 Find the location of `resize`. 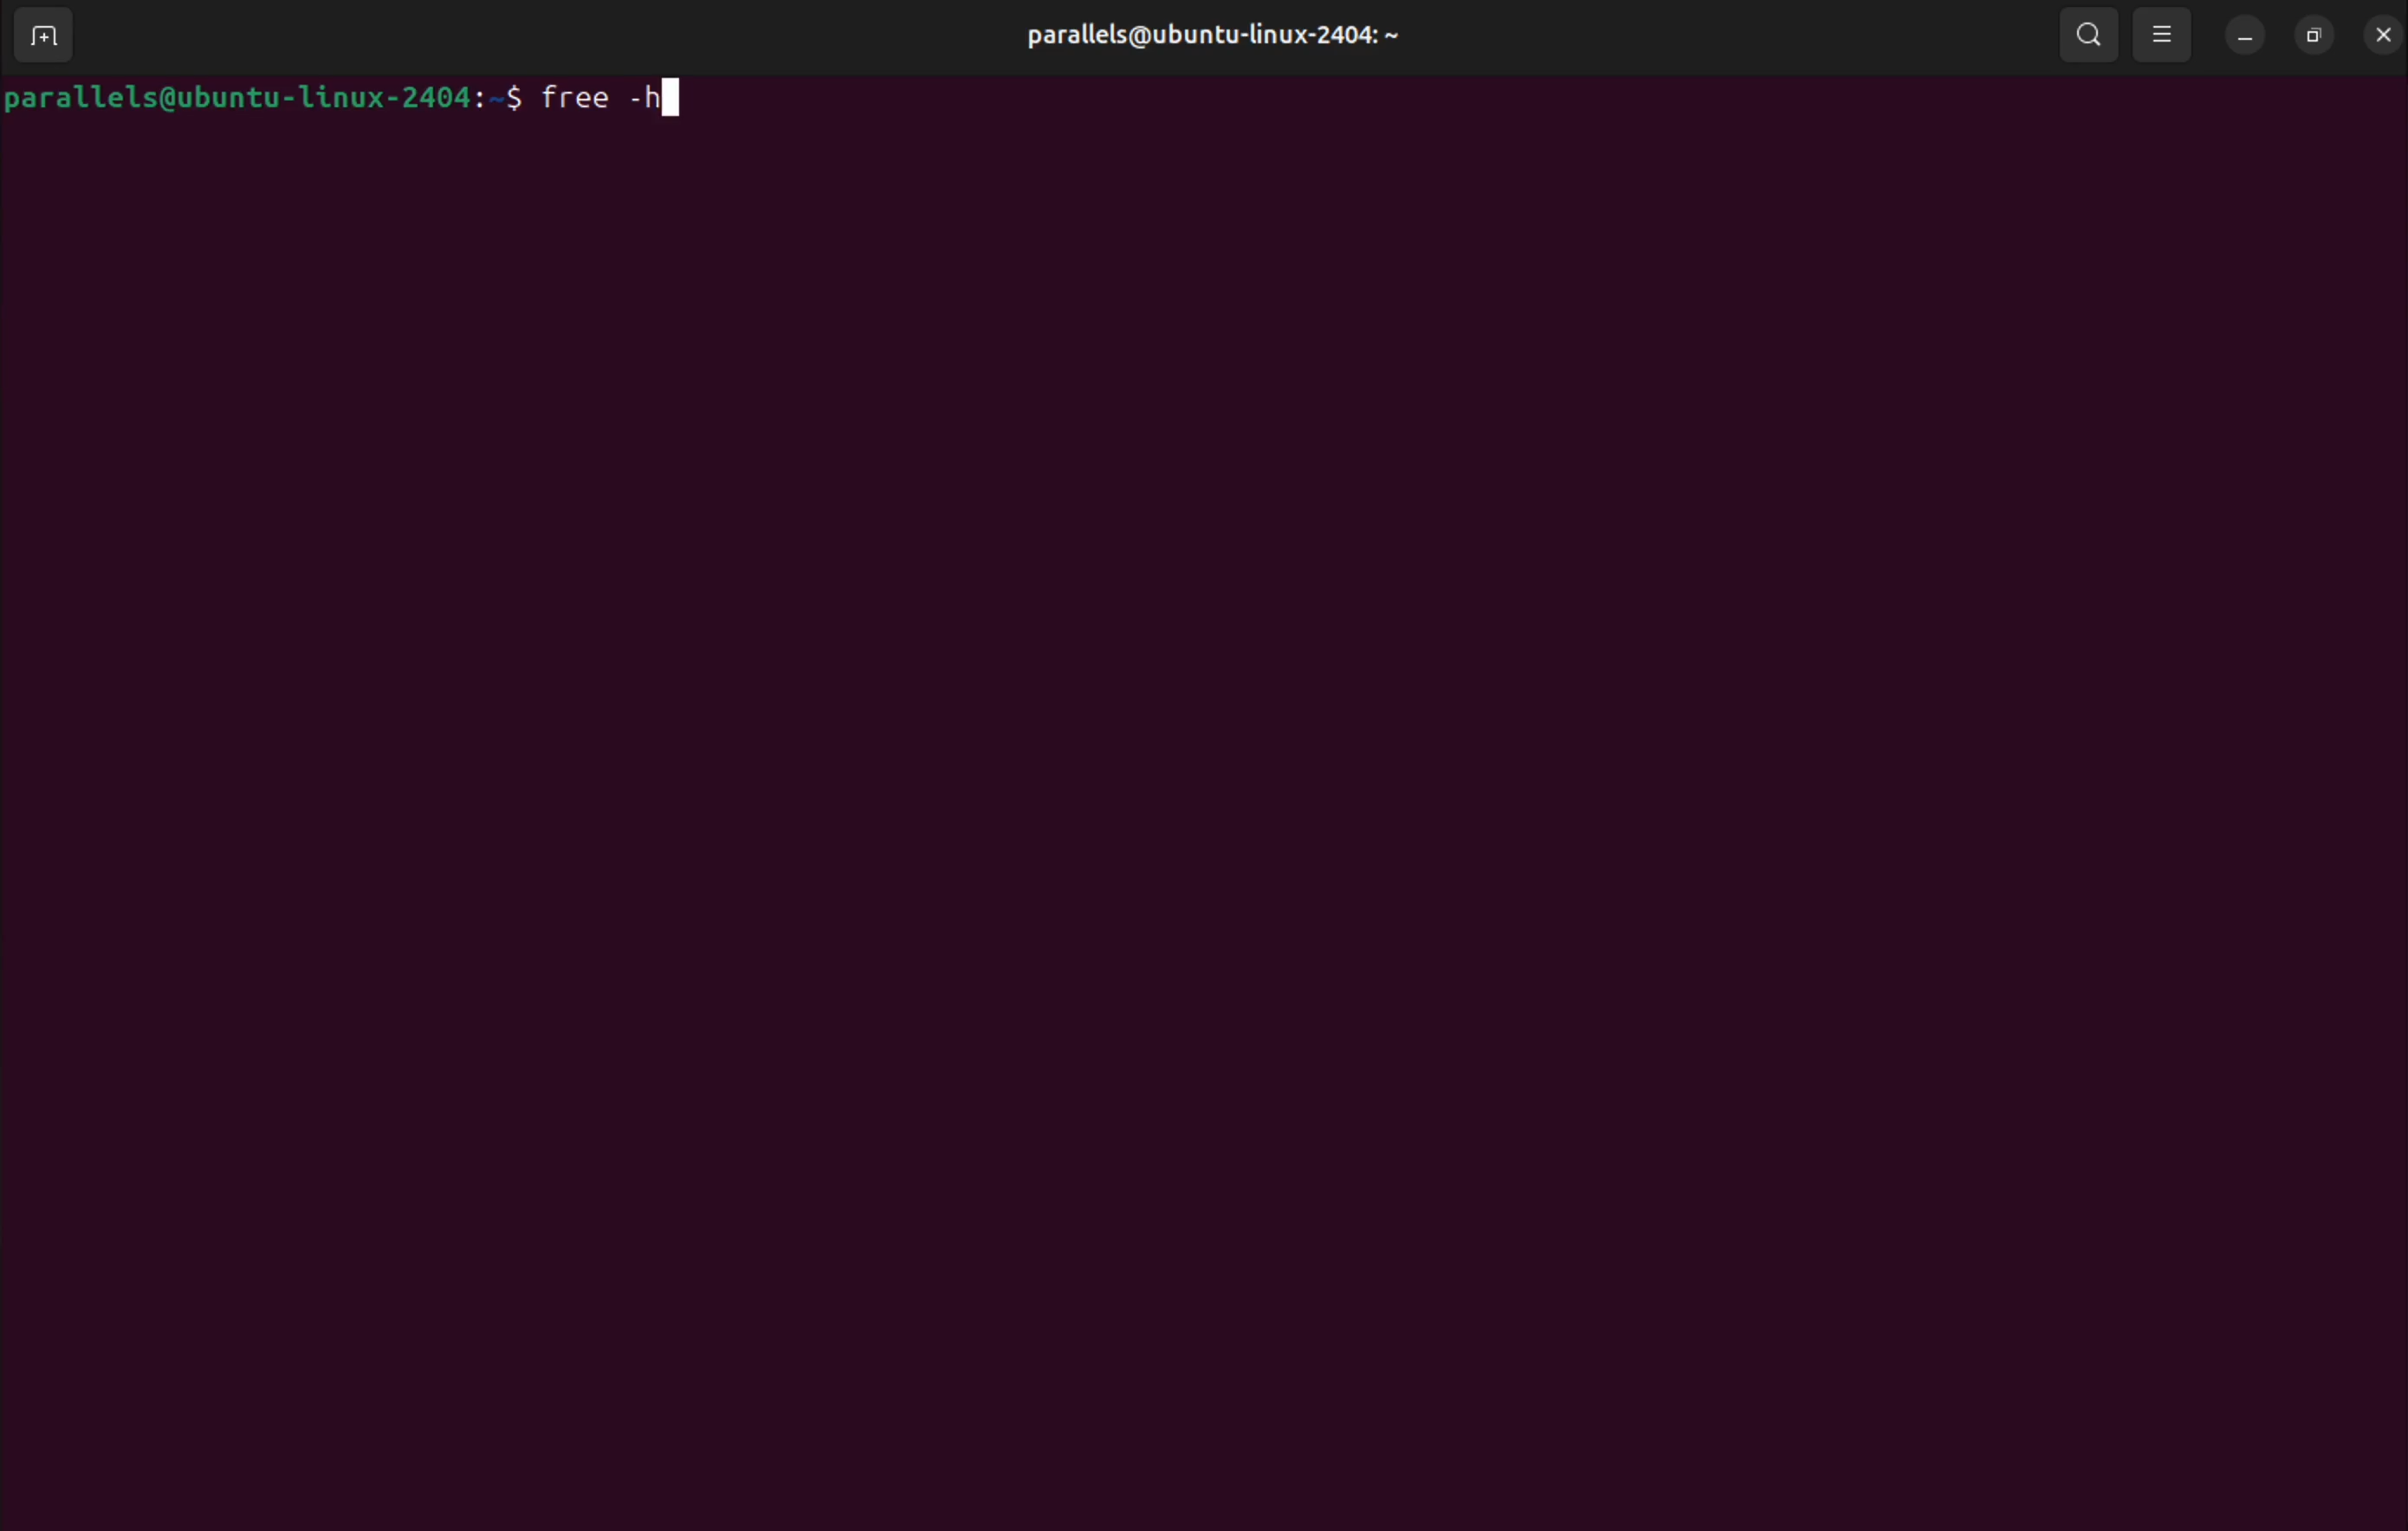

resize is located at coordinates (2309, 35).